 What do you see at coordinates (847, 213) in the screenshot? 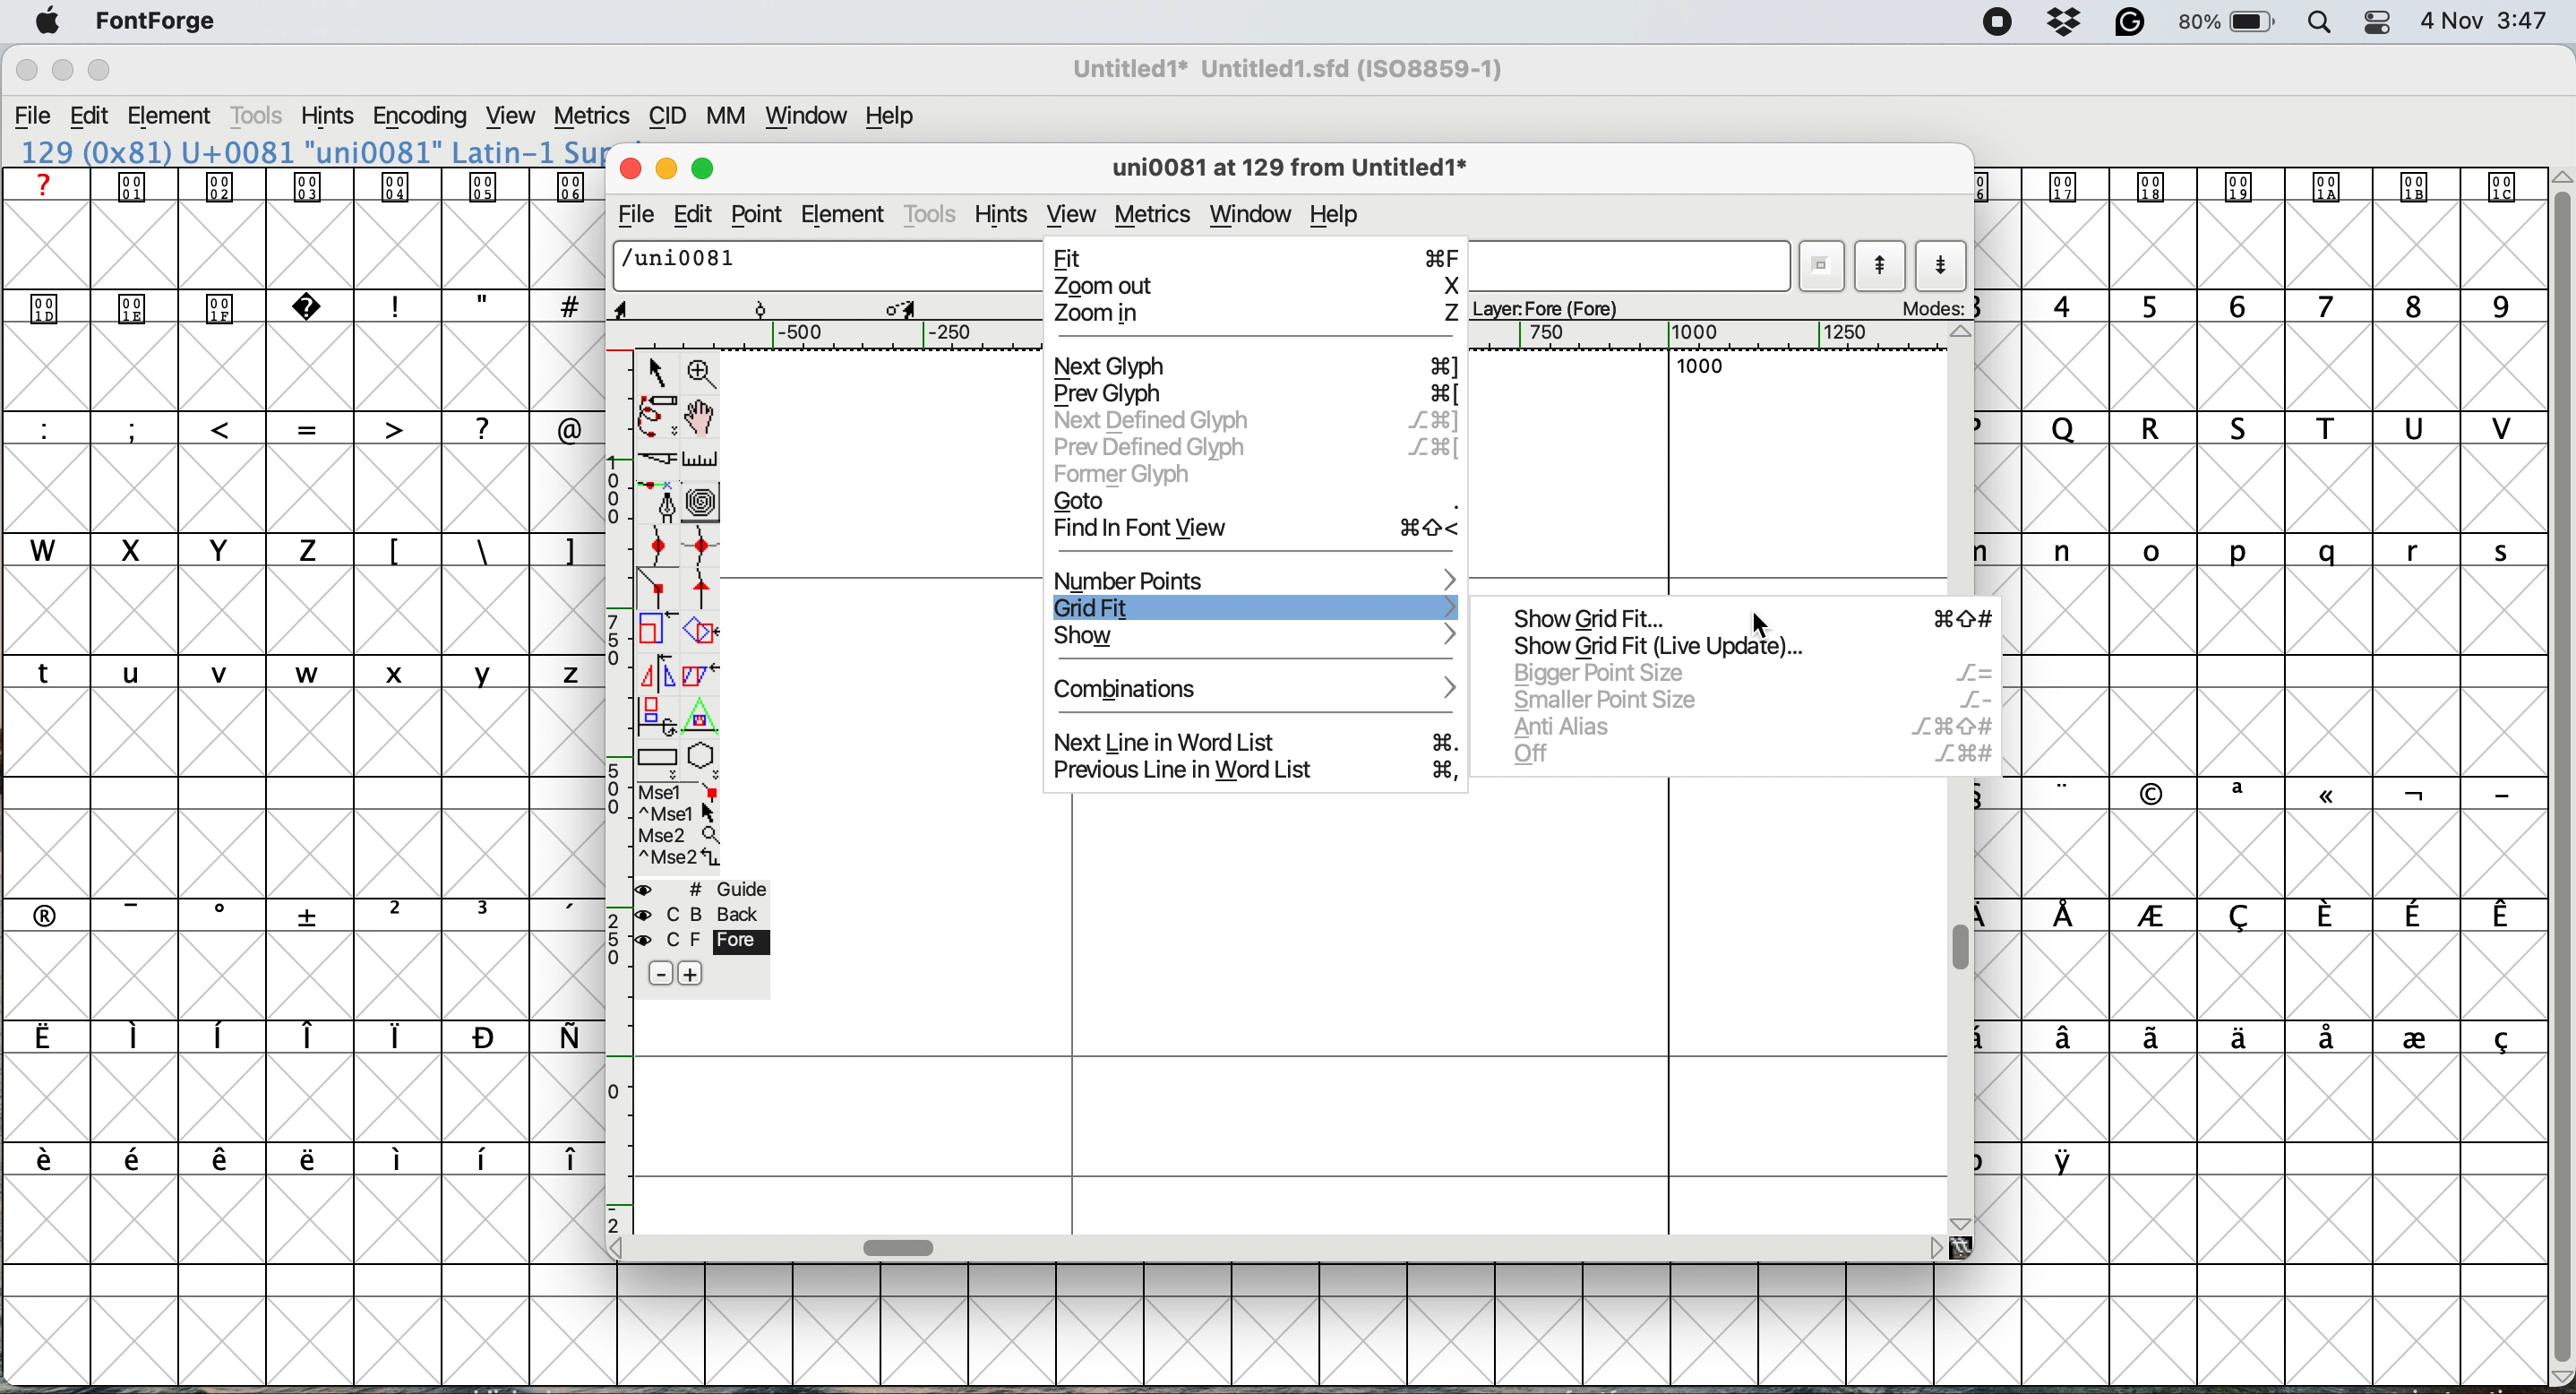
I see `element` at bounding box center [847, 213].